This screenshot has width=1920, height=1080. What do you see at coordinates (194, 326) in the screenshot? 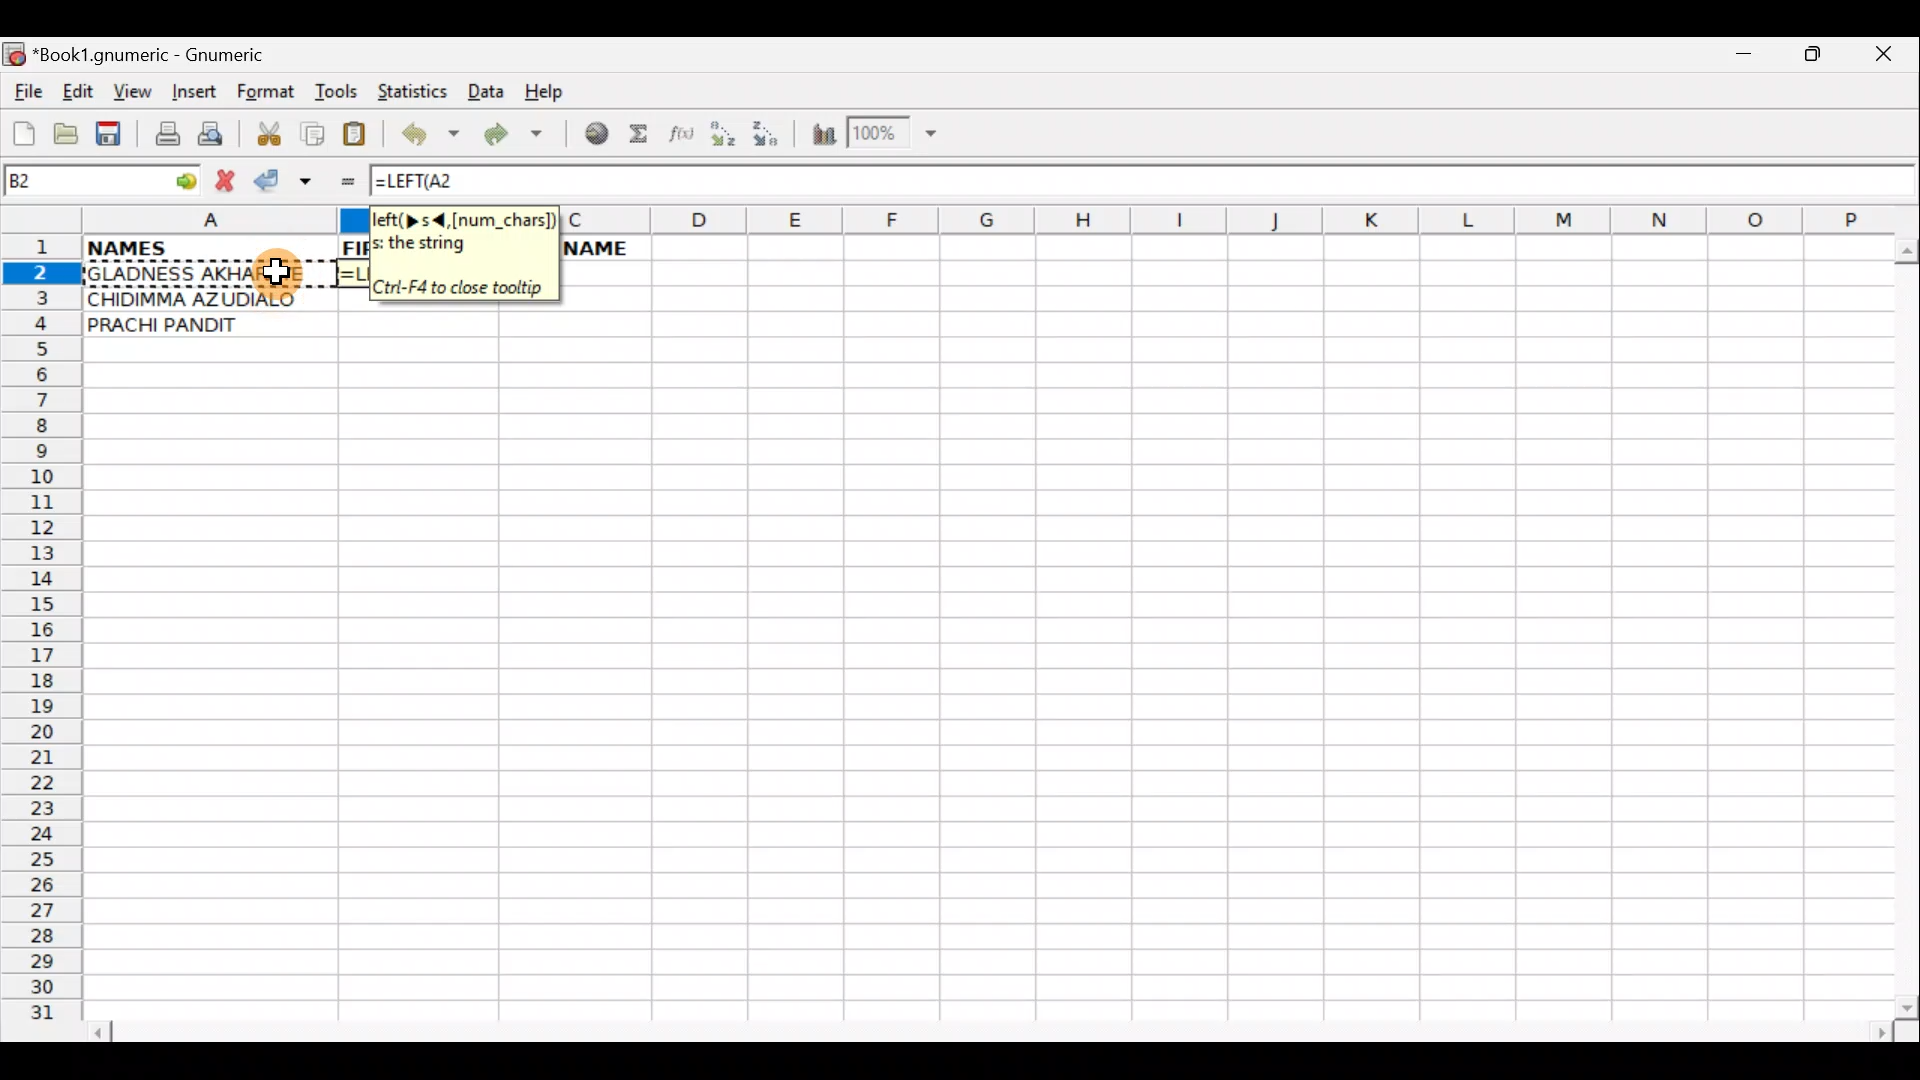
I see `PRACHI PANDIT` at bounding box center [194, 326].